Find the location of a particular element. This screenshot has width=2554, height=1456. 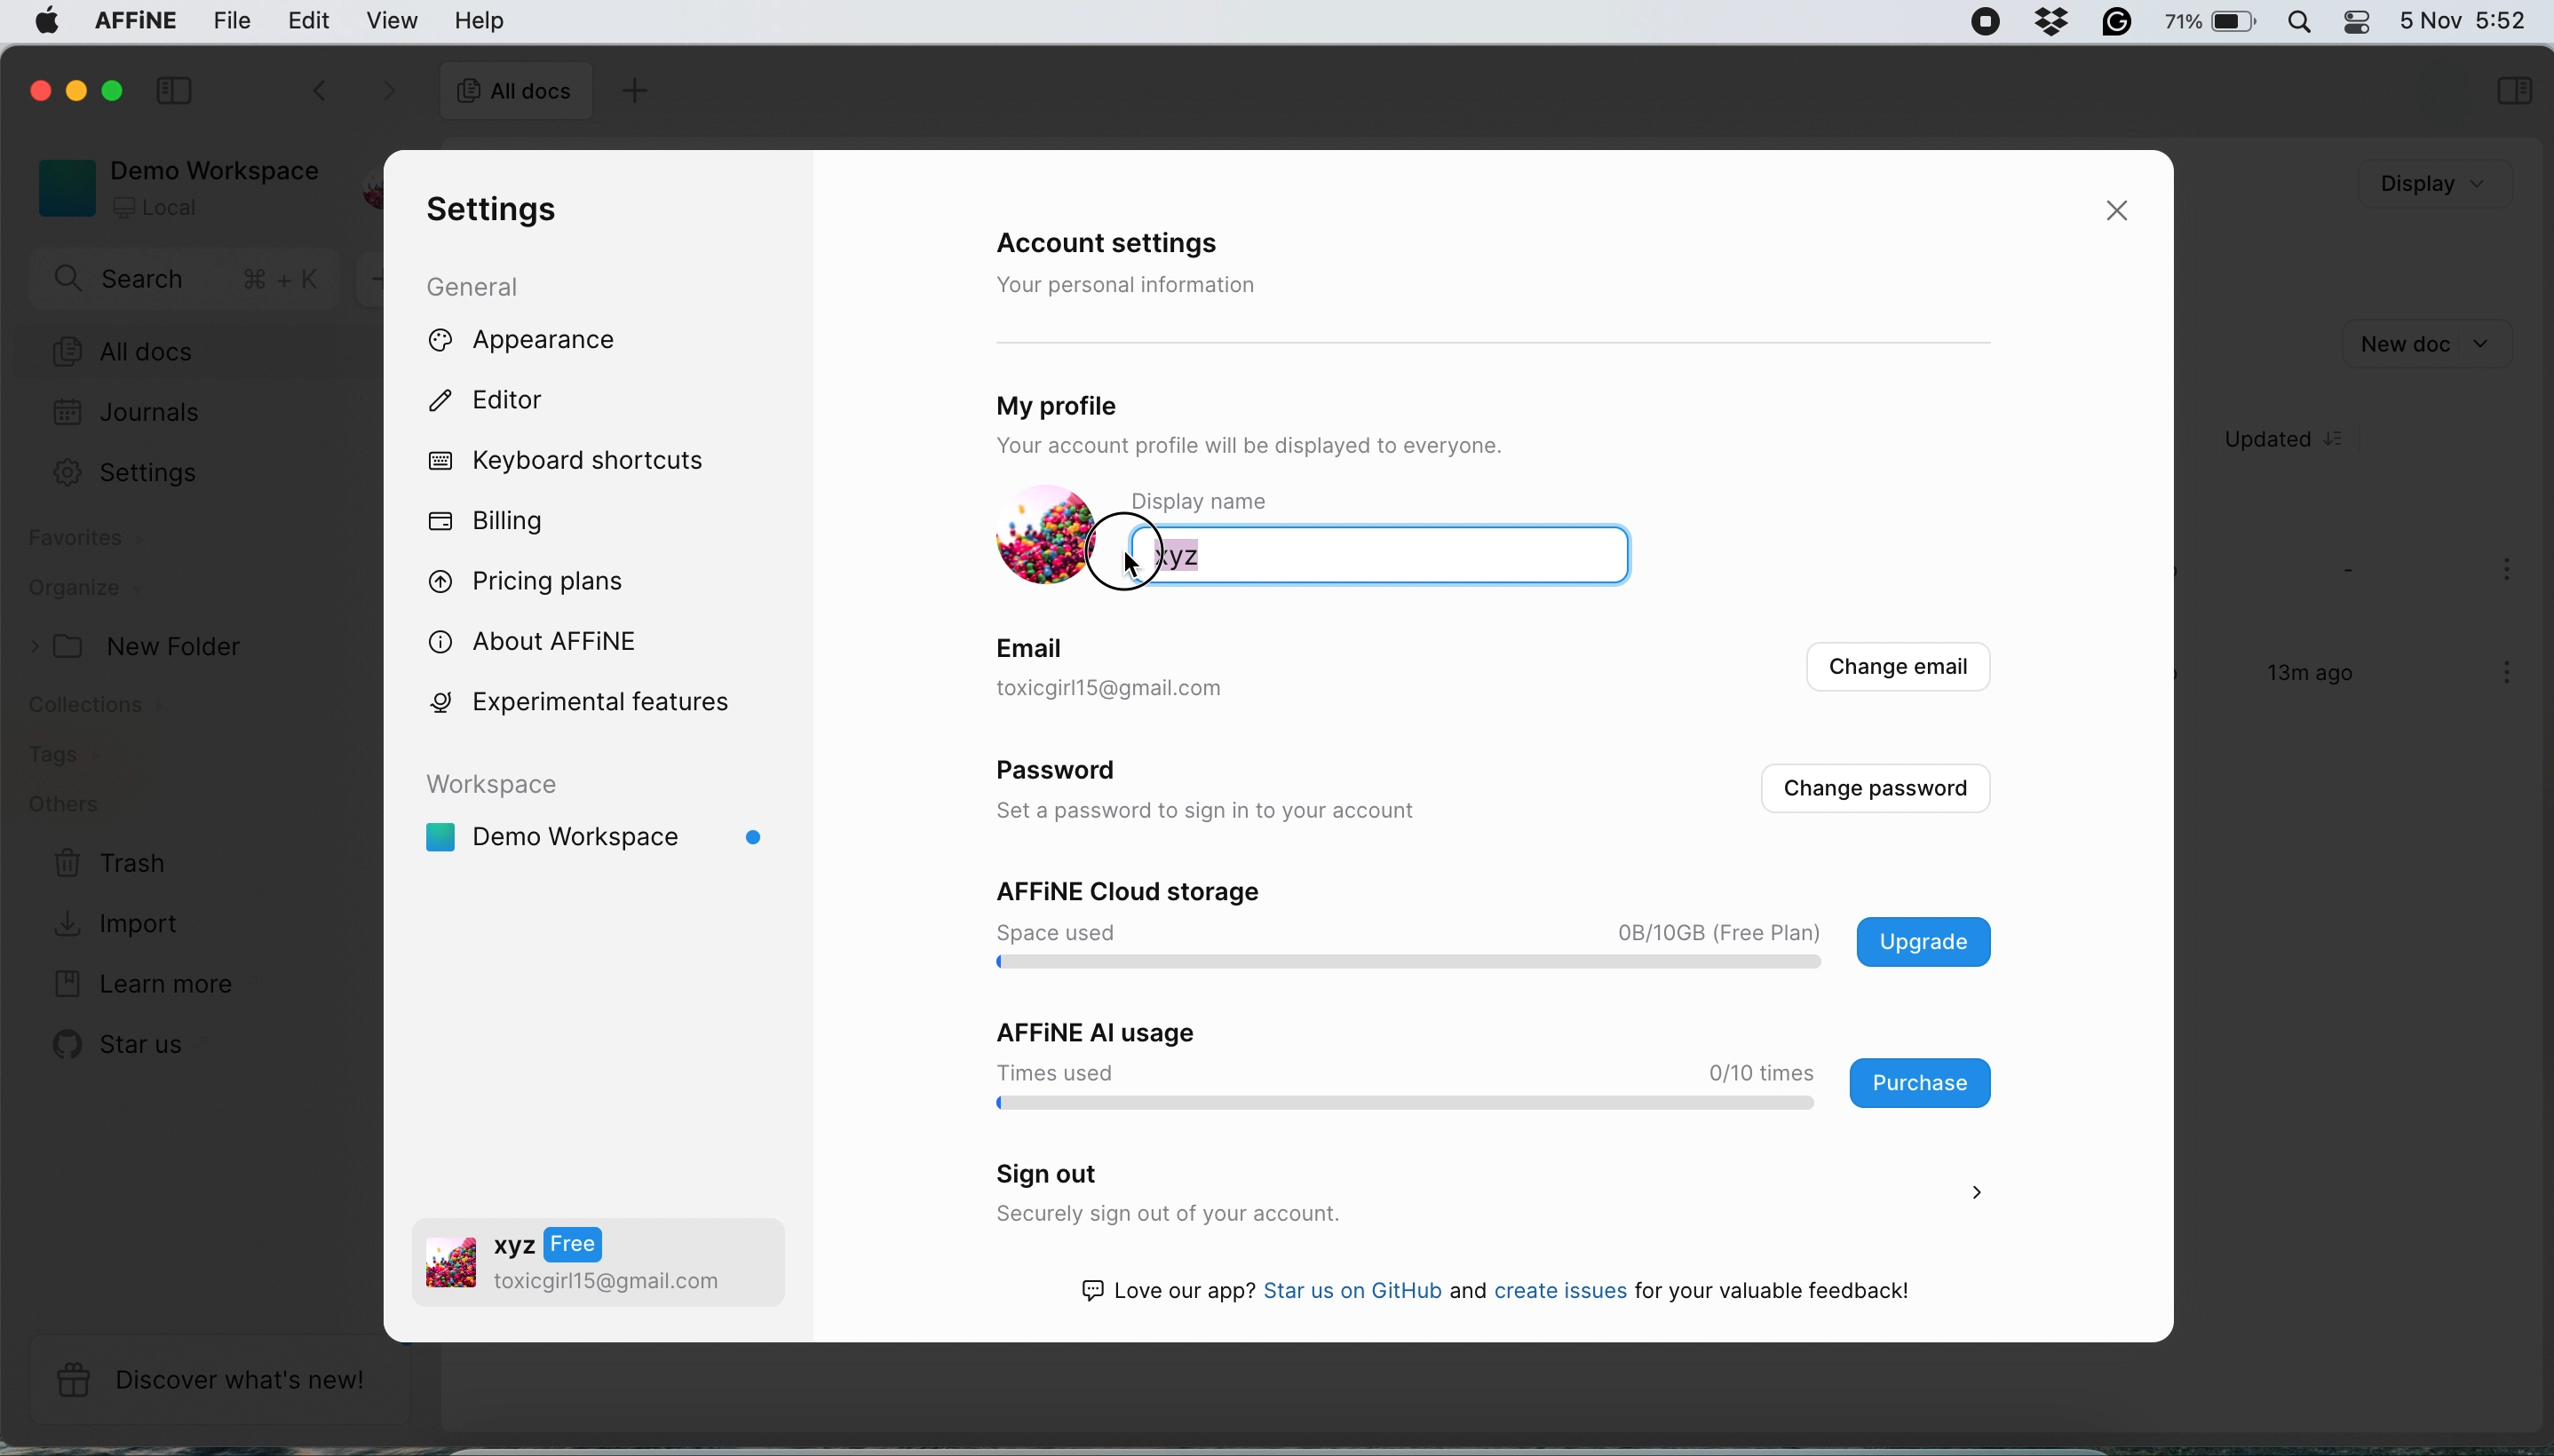

import is located at coordinates (122, 921).